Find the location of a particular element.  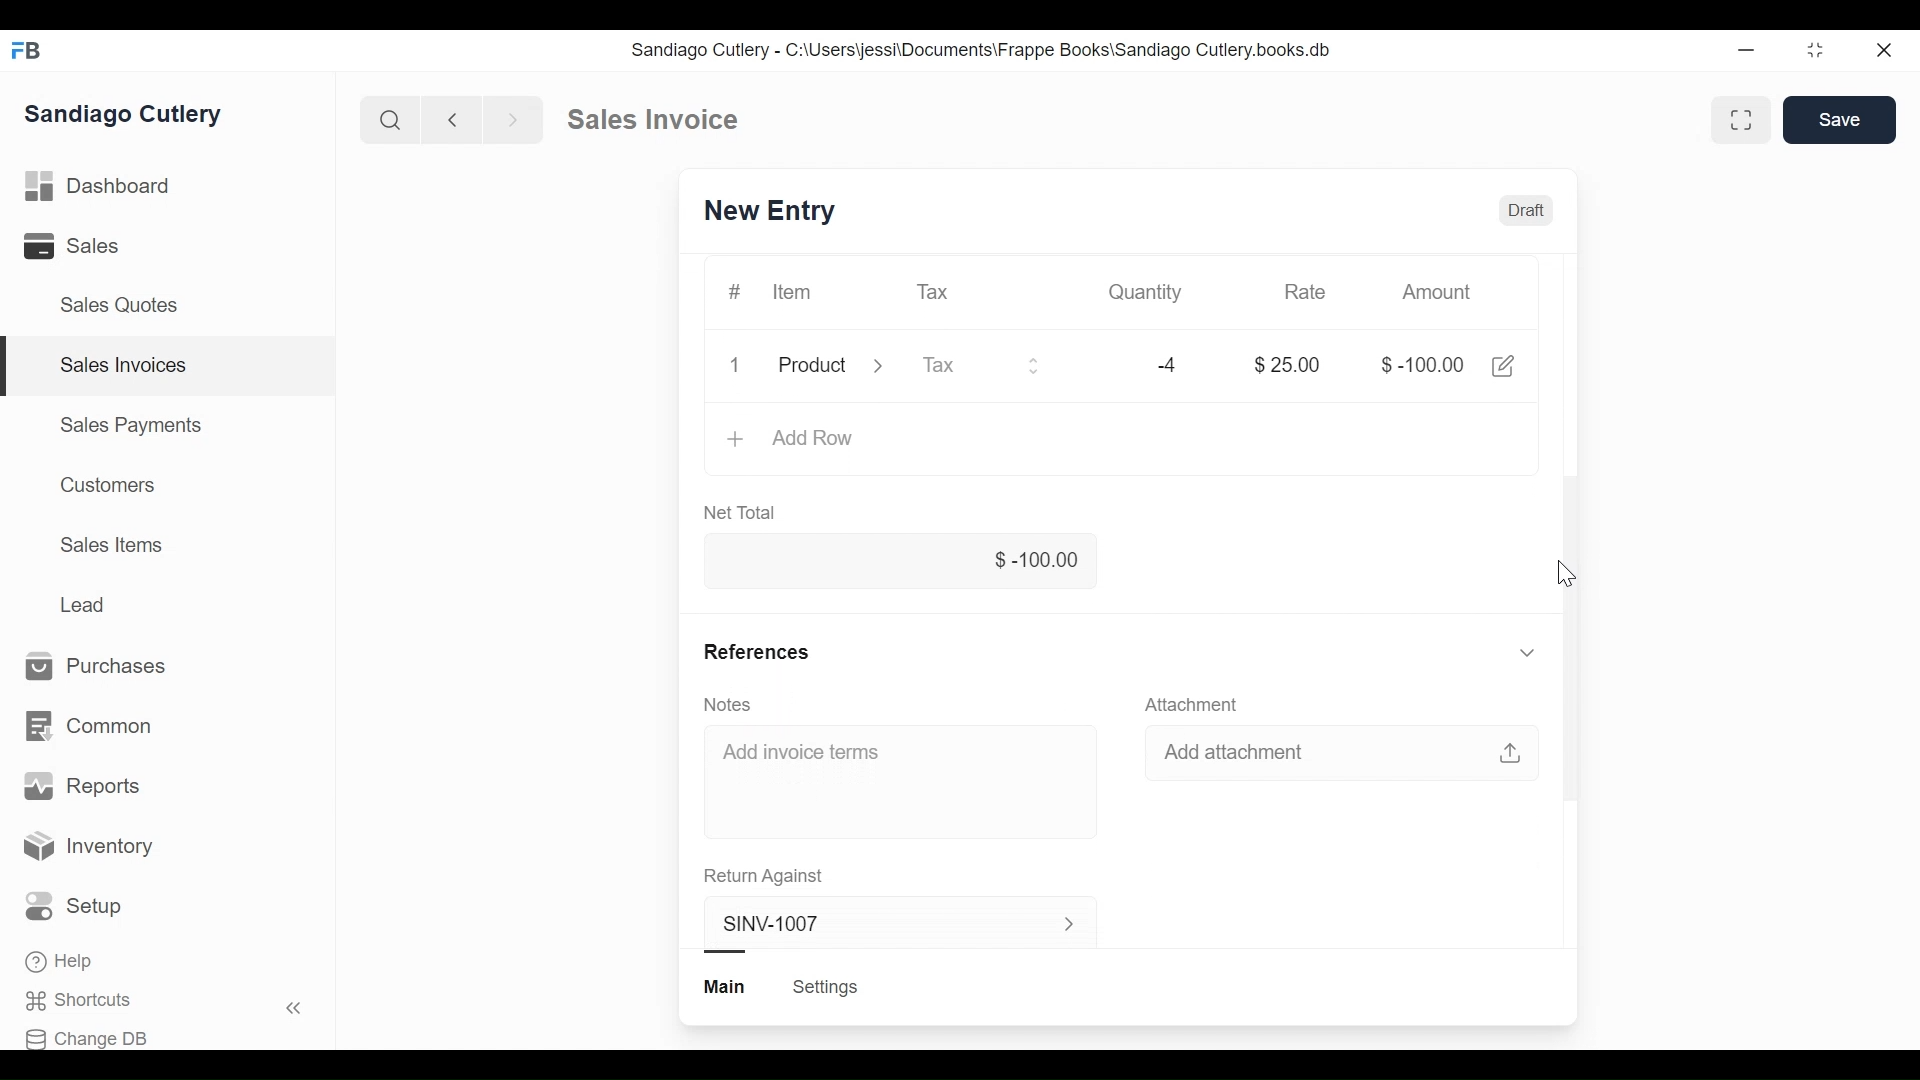

Notes is located at coordinates (730, 704).